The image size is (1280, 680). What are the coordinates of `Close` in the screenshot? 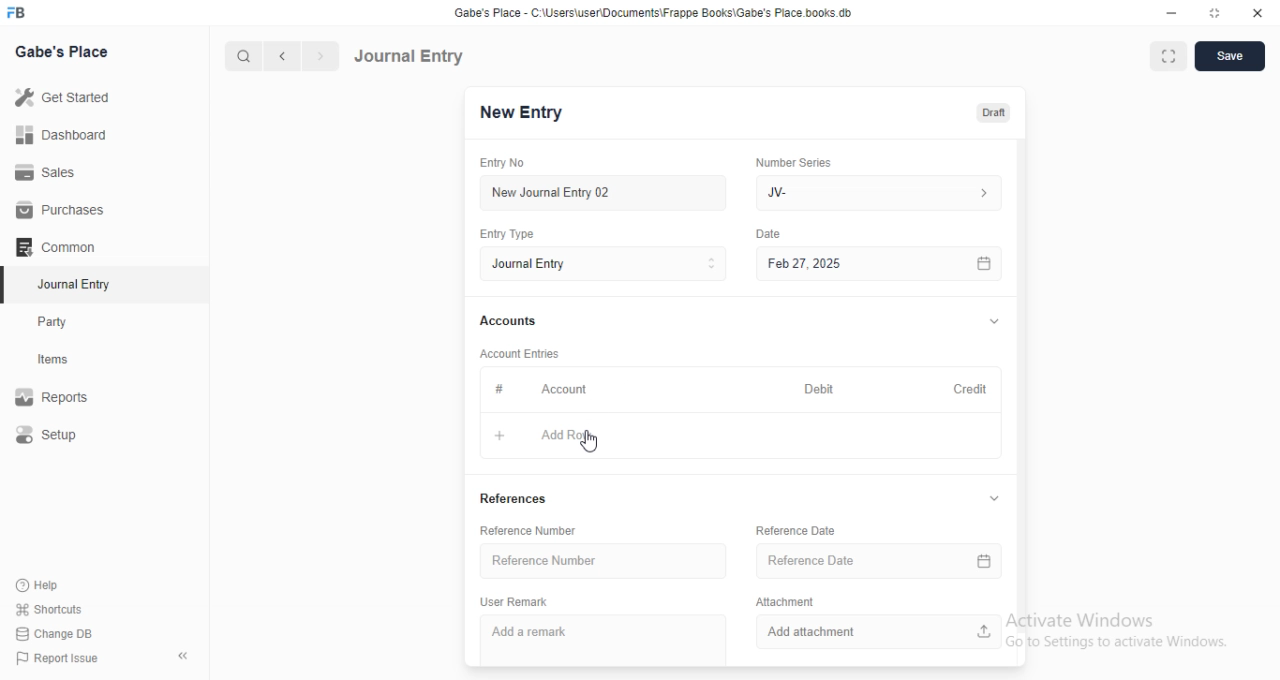 It's located at (1254, 14).